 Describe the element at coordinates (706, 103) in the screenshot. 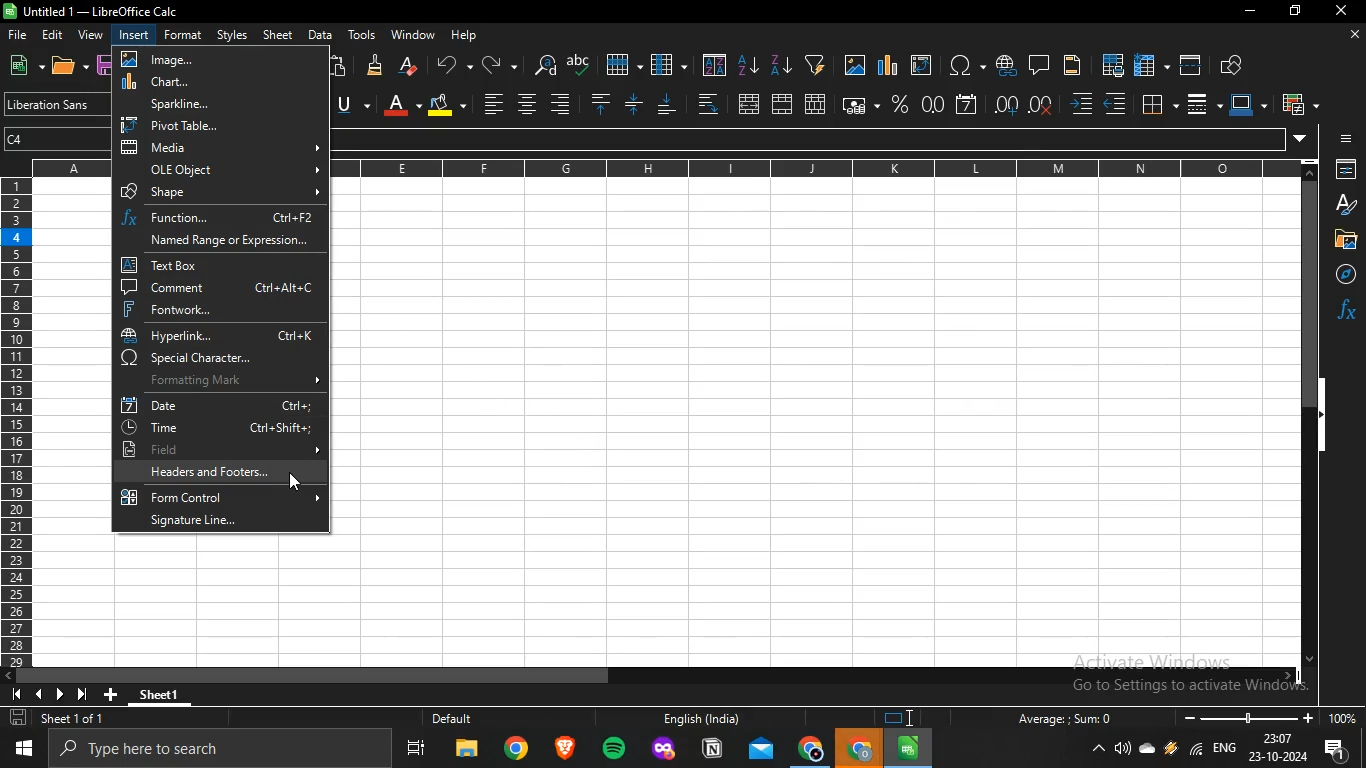

I see `wrap text` at that location.